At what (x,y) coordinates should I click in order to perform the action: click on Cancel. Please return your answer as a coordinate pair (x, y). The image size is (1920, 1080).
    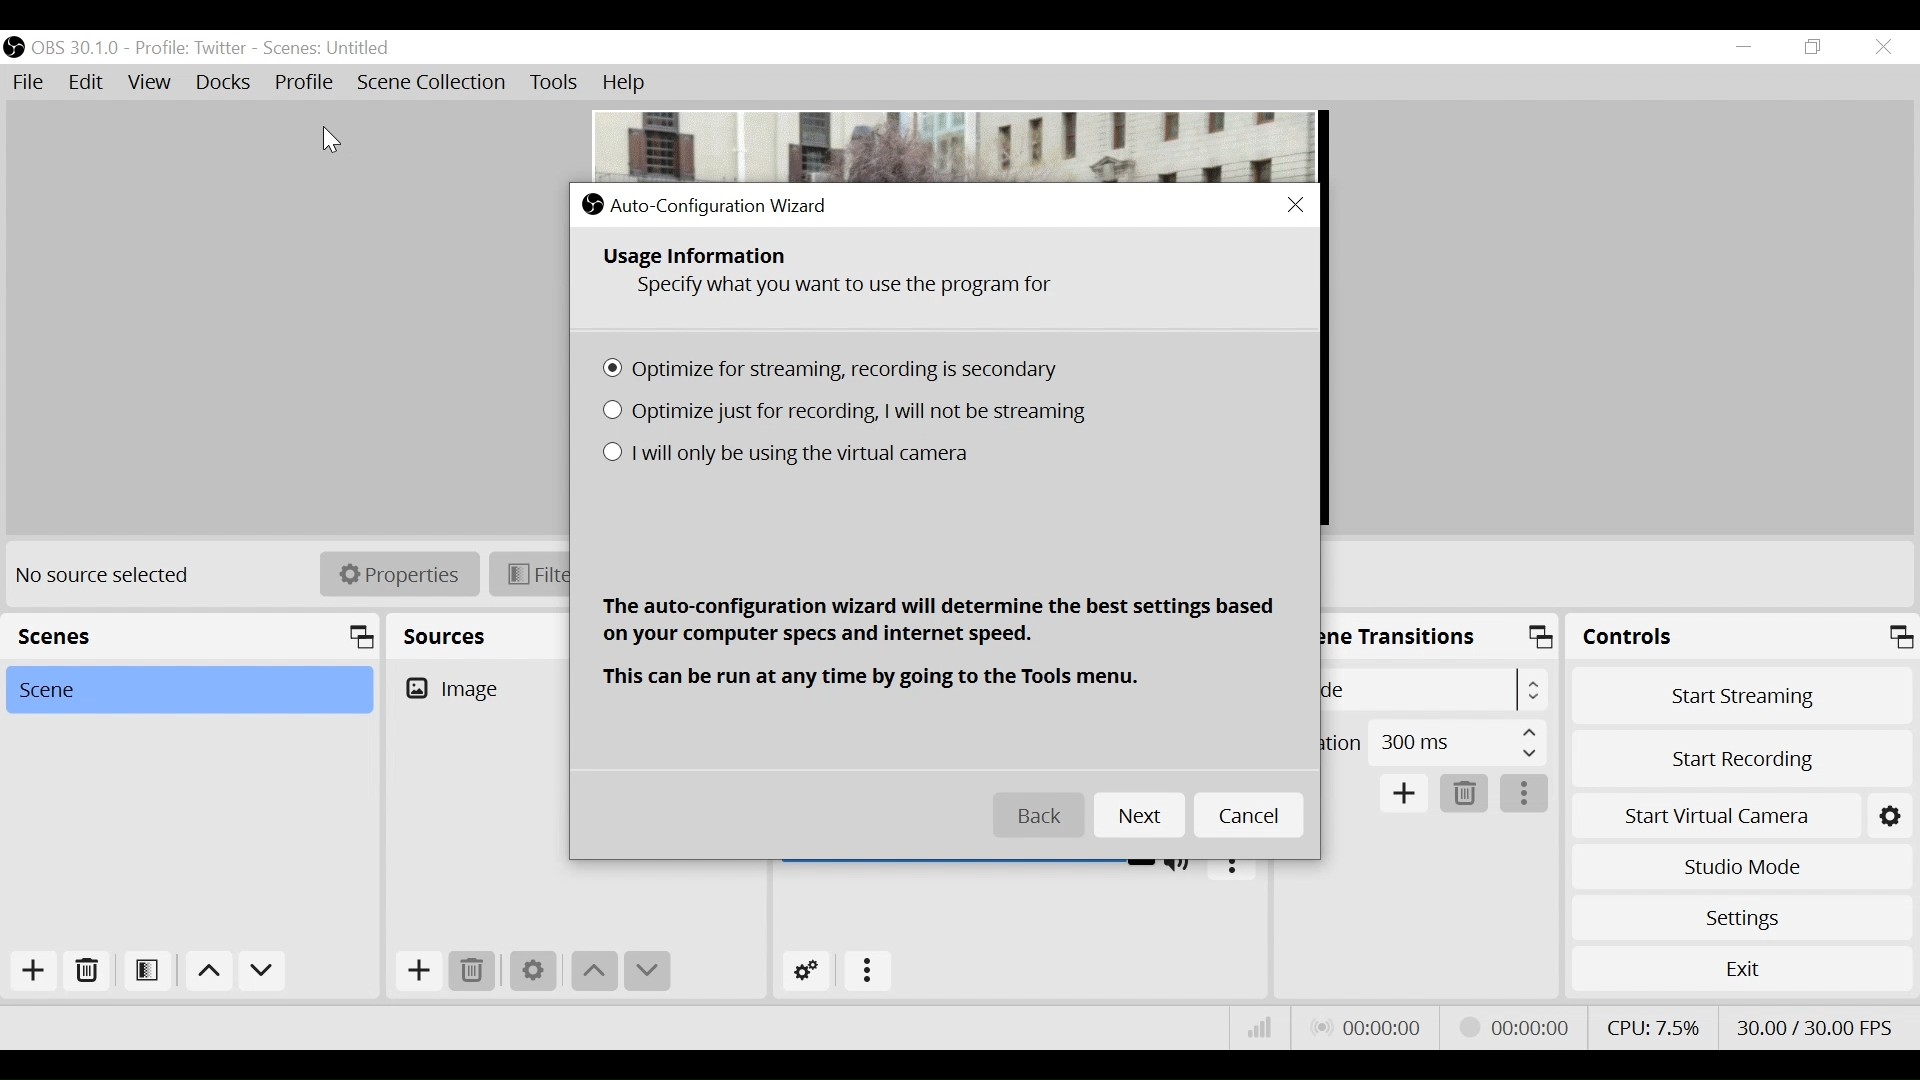
    Looking at the image, I should click on (1249, 815).